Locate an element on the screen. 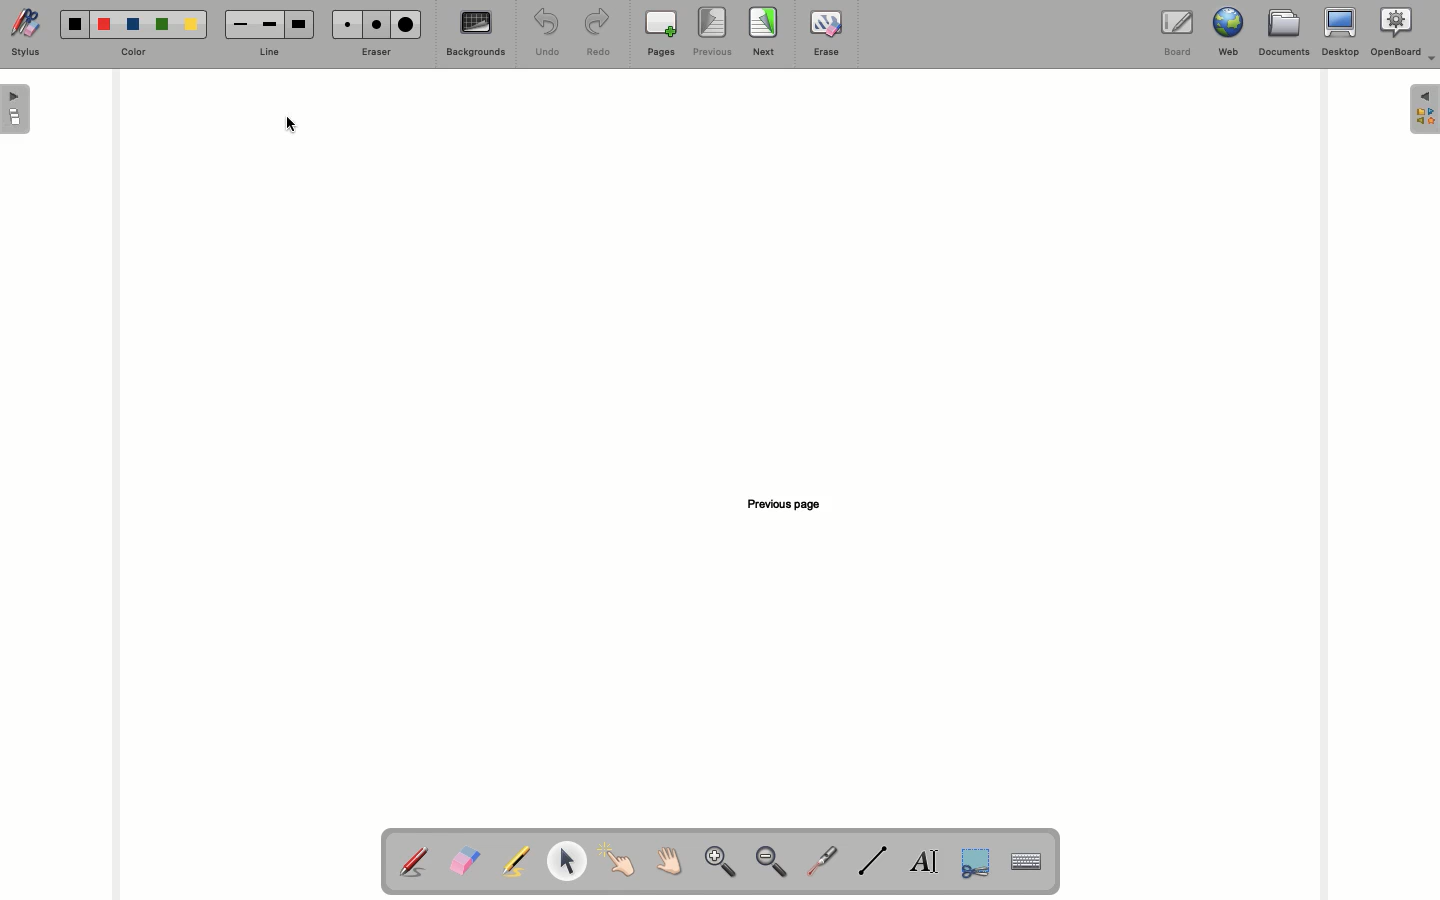 The image size is (1440, 900). Small line is located at coordinates (241, 25).